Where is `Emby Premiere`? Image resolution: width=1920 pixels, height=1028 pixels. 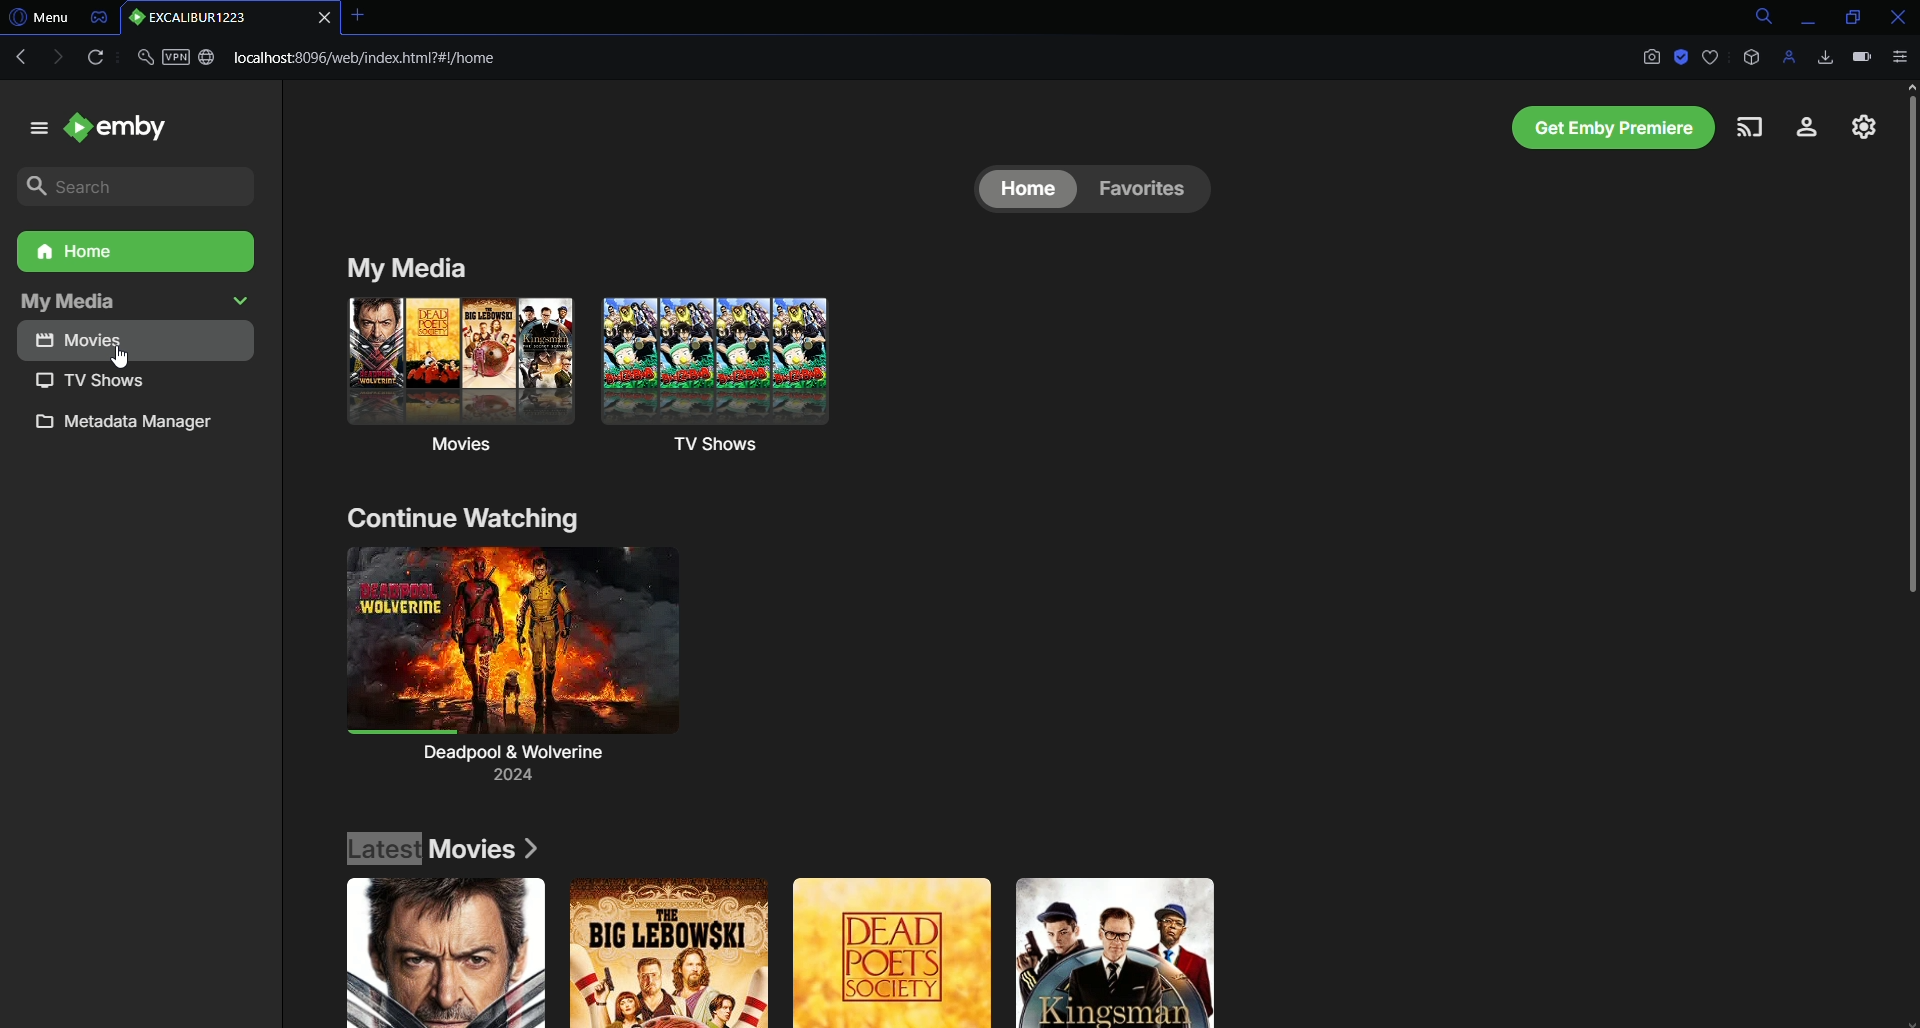 Emby Premiere is located at coordinates (1601, 125).